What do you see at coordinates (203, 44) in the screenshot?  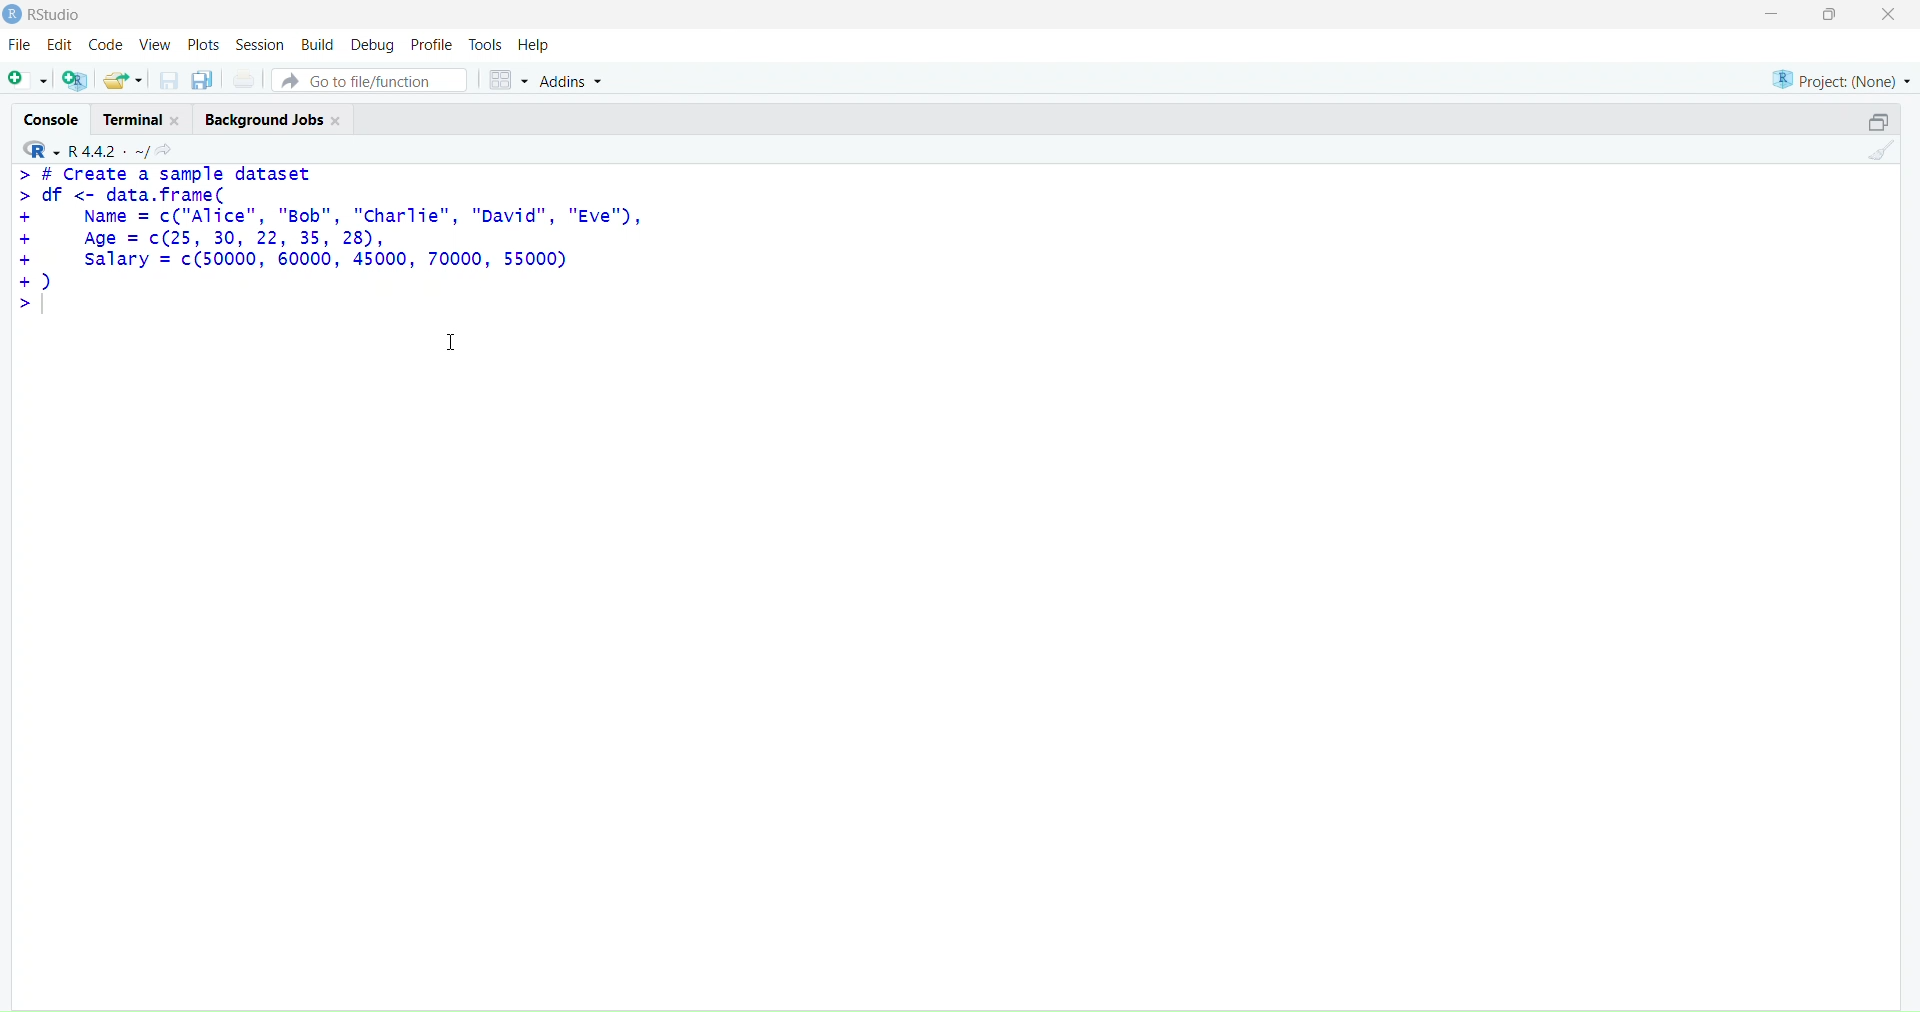 I see `plots` at bounding box center [203, 44].